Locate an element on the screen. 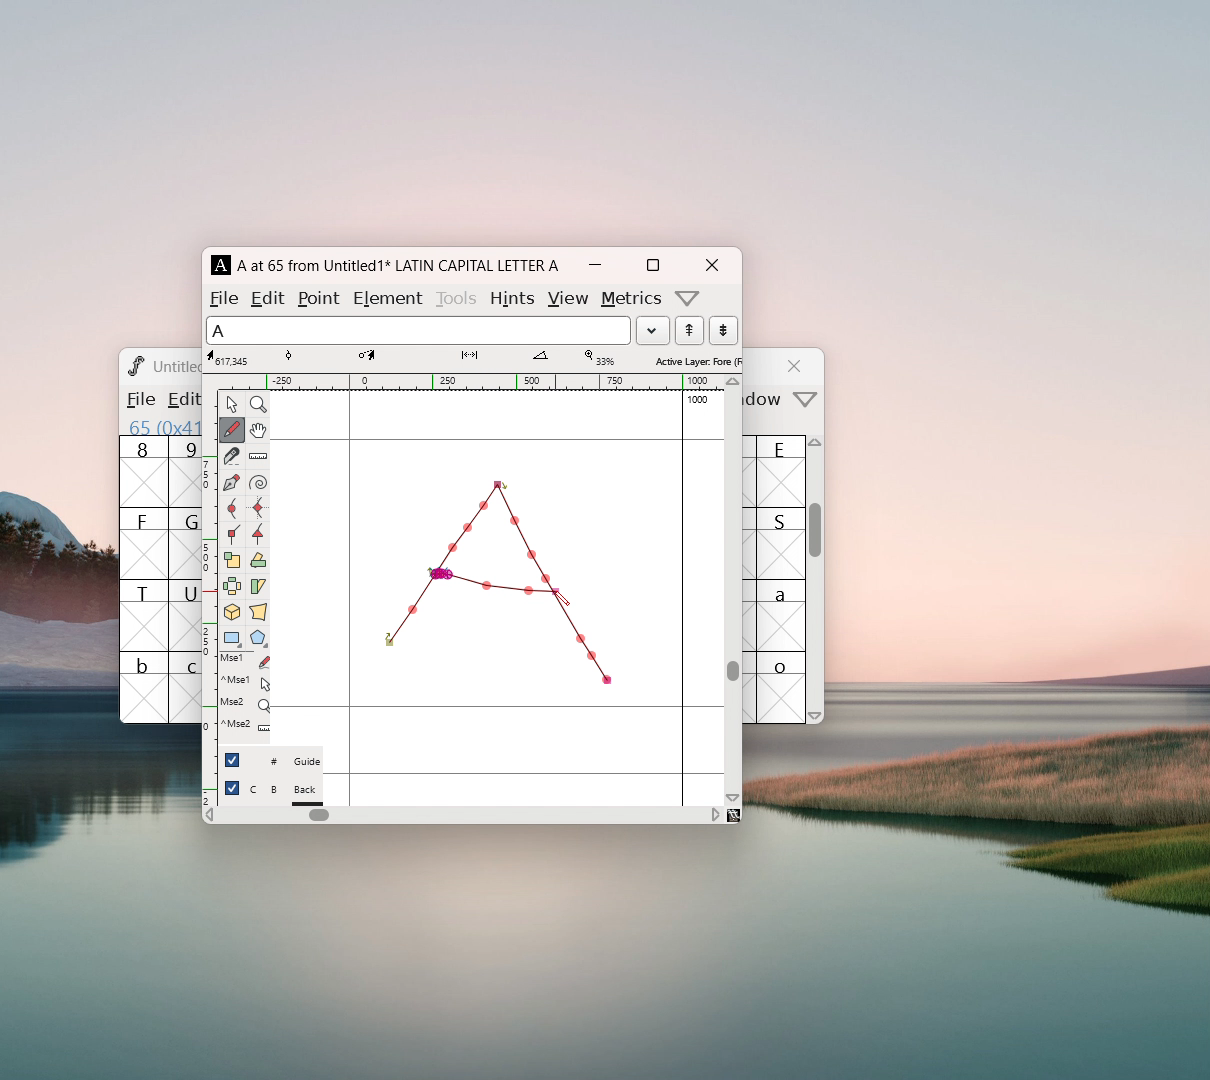 Image resolution: width=1210 pixels, height=1080 pixels. scroll by hand  is located at coordinates (258, 431).